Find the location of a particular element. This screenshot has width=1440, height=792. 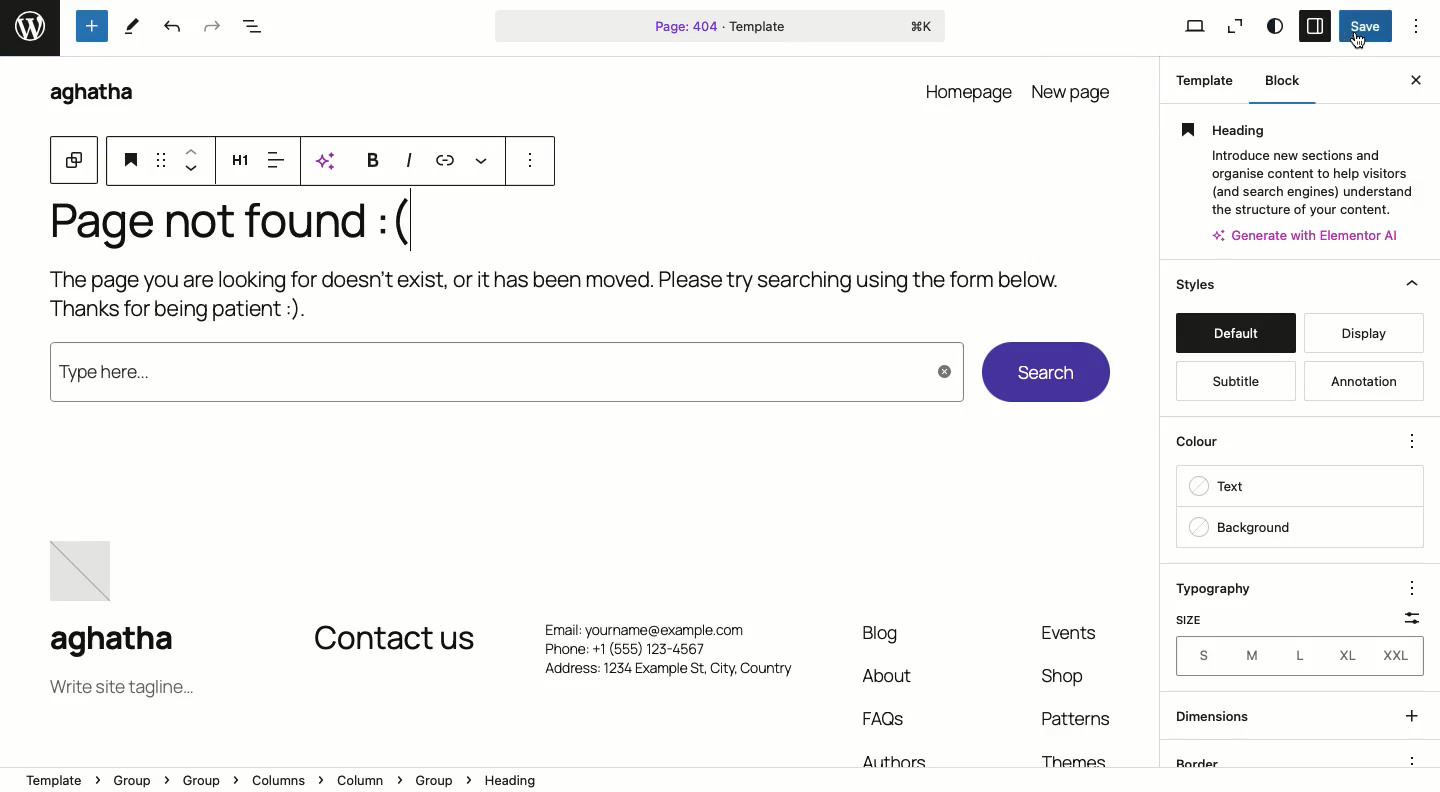

XXL is located at coordinates (1400, 658).